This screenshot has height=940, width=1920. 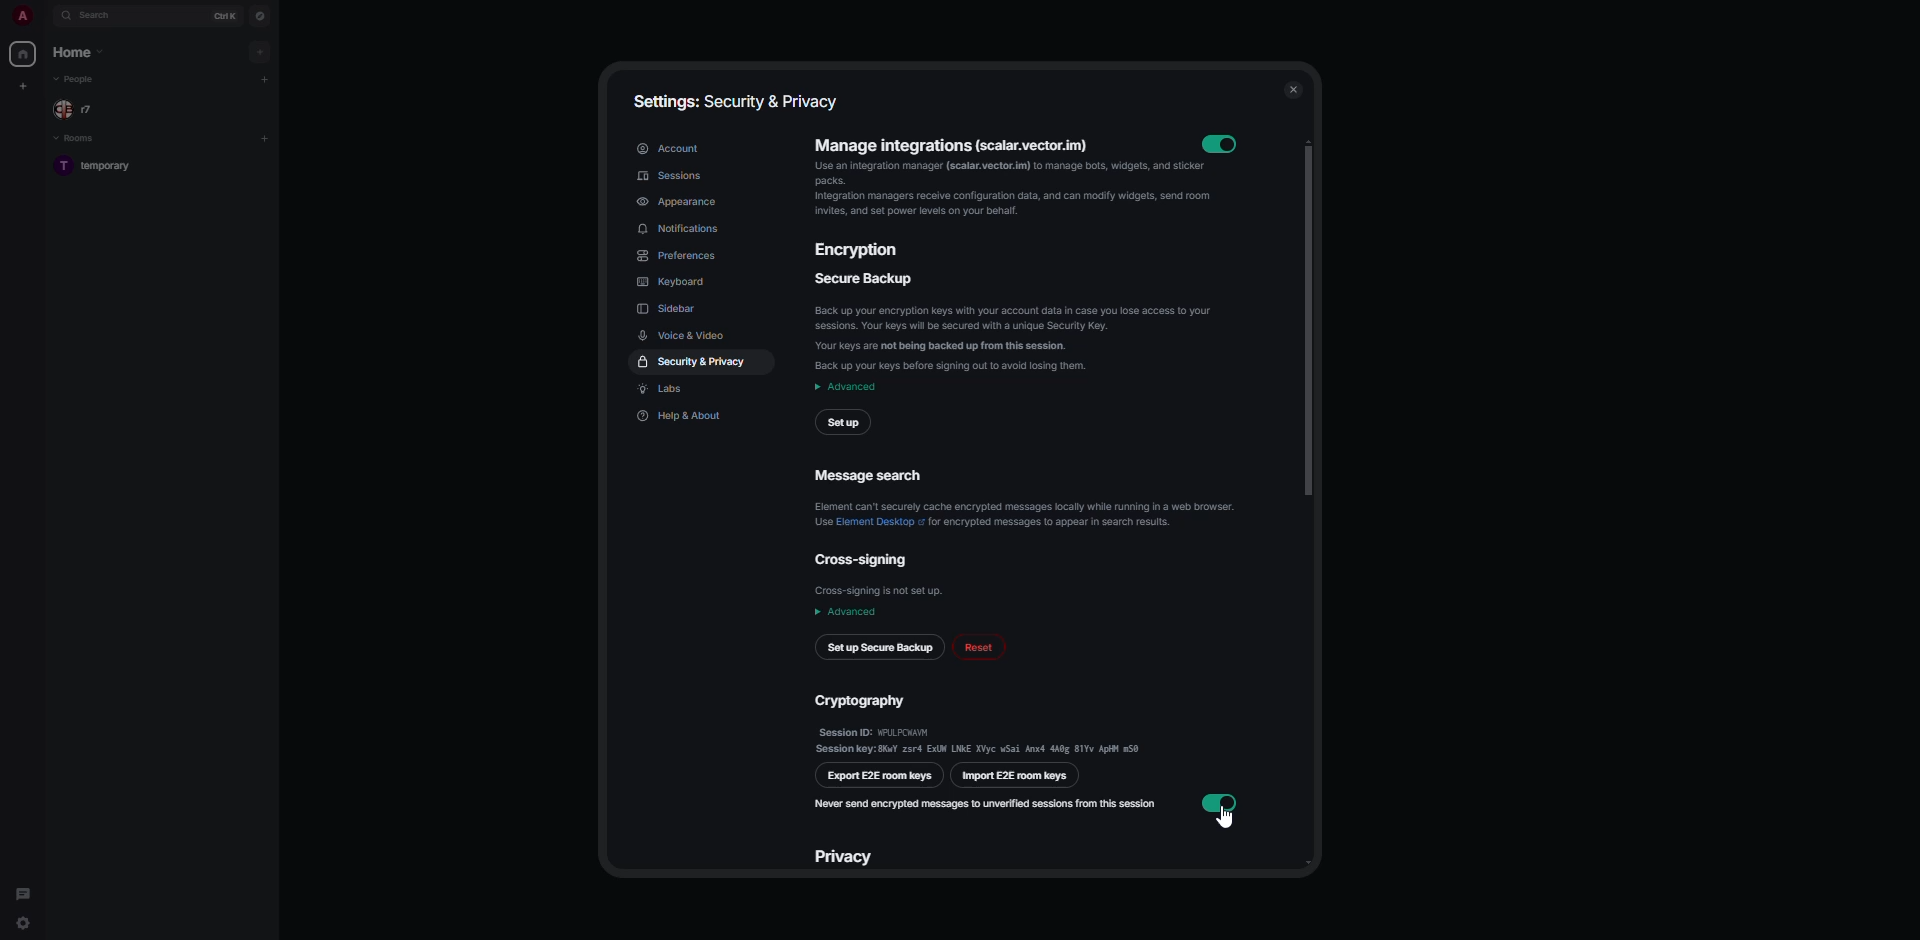 I want to click on never send encrypted messages to unverified sessions from this session, so click(x=988, y=803).